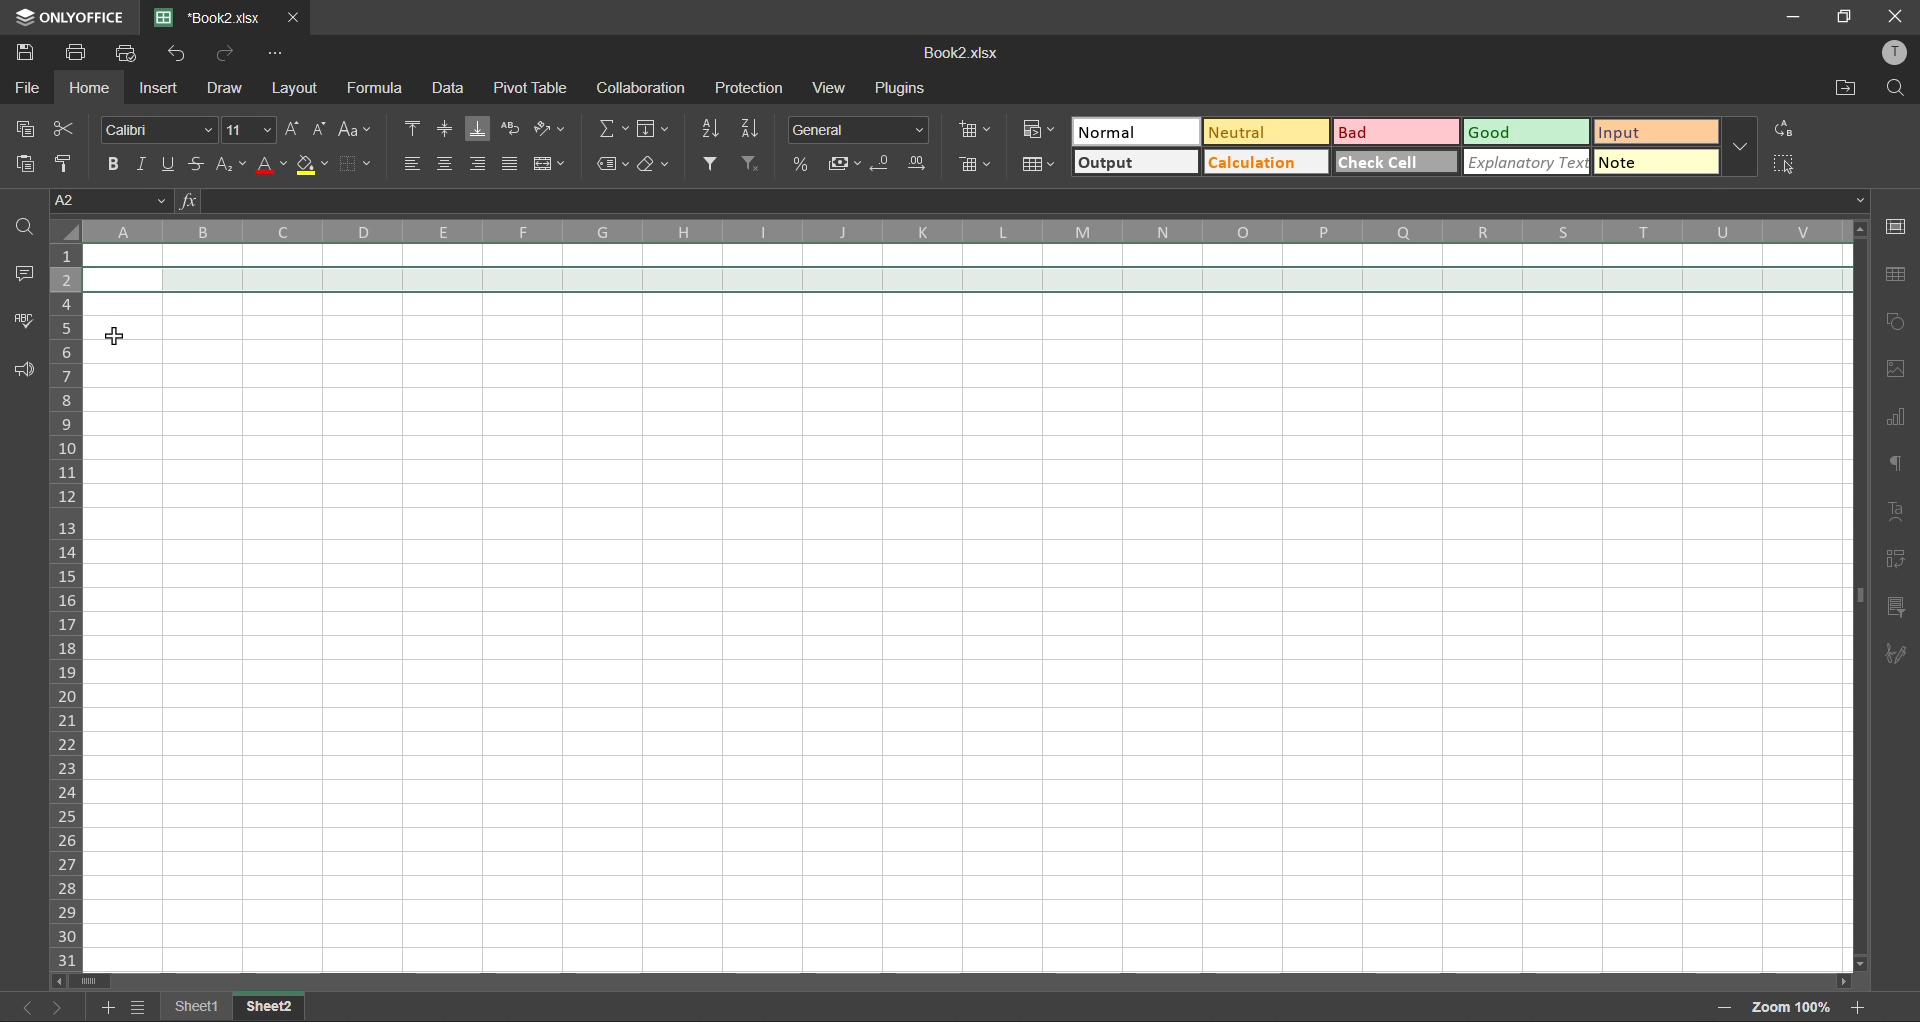 This screenshot has width=1920, height=1022. What do you see at coordinates (977, 128) in the screenshot?
I see `insert cells` at bounding box center [977, 128].